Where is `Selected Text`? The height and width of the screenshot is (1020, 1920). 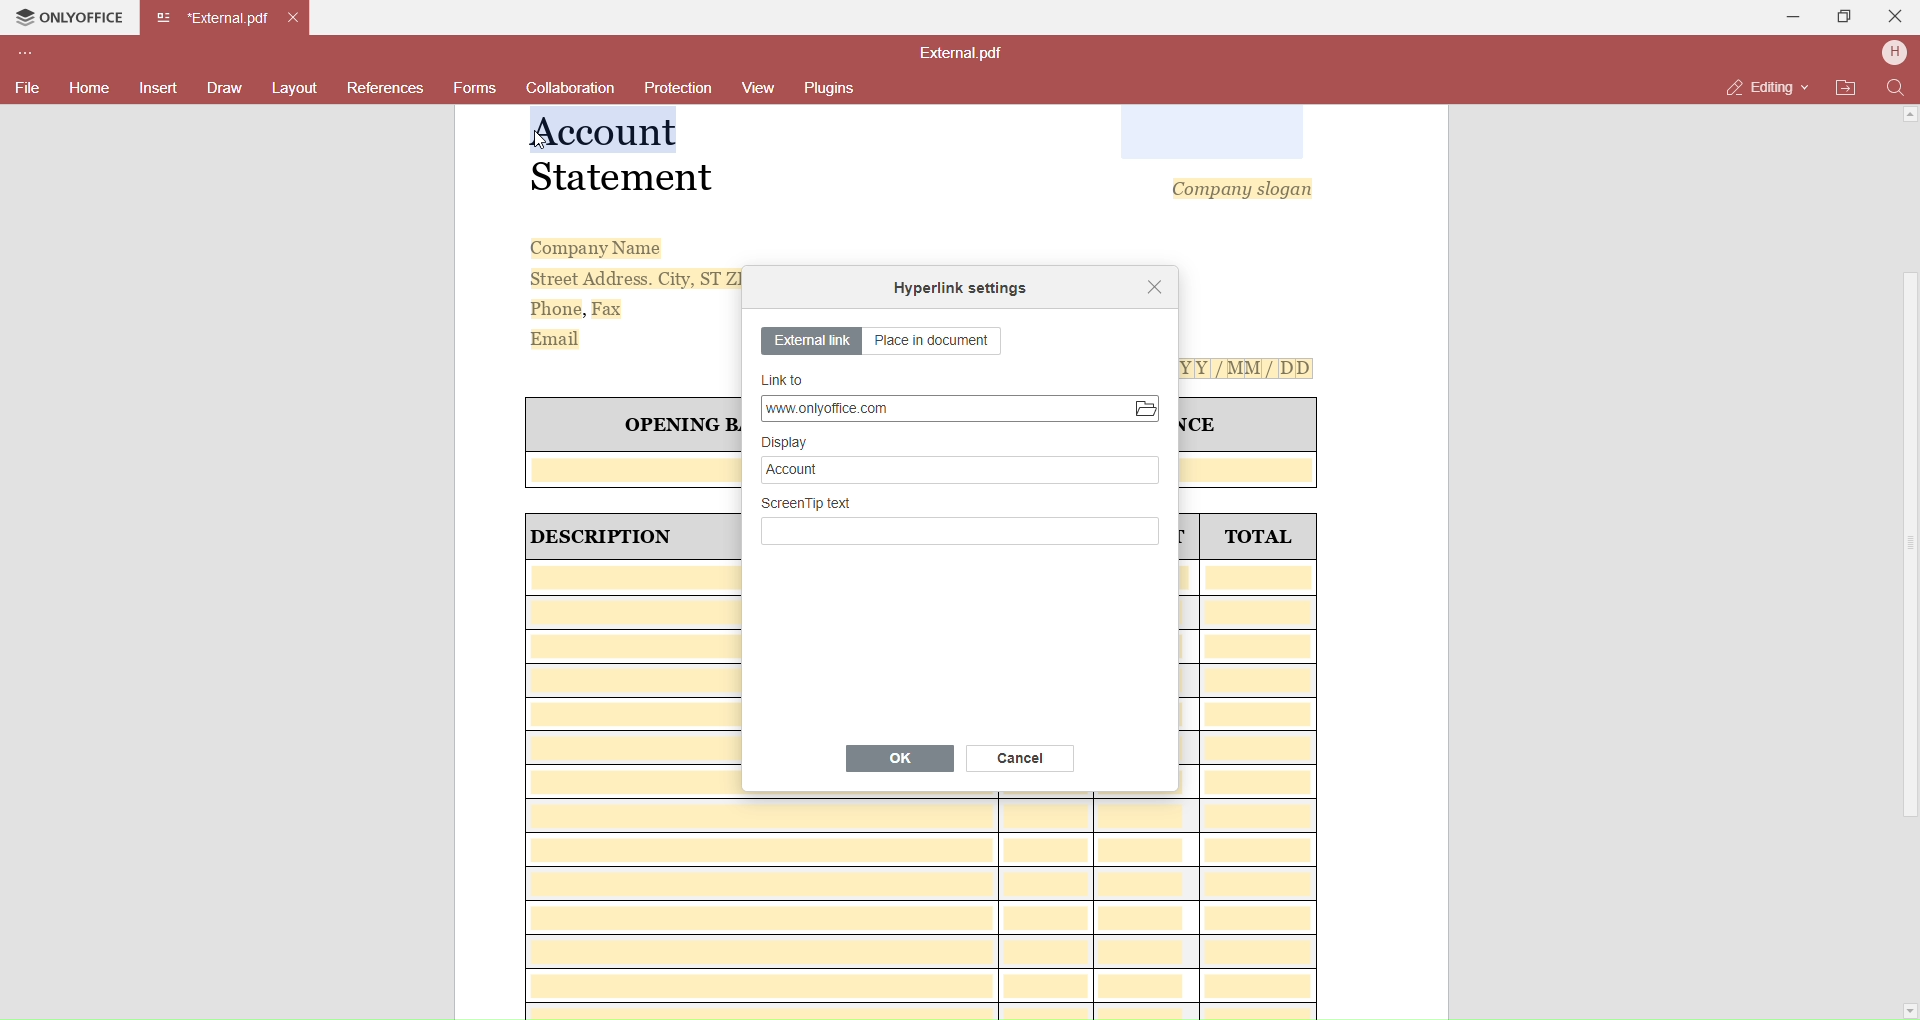 Selected Text is located at coordinates (604, 130).